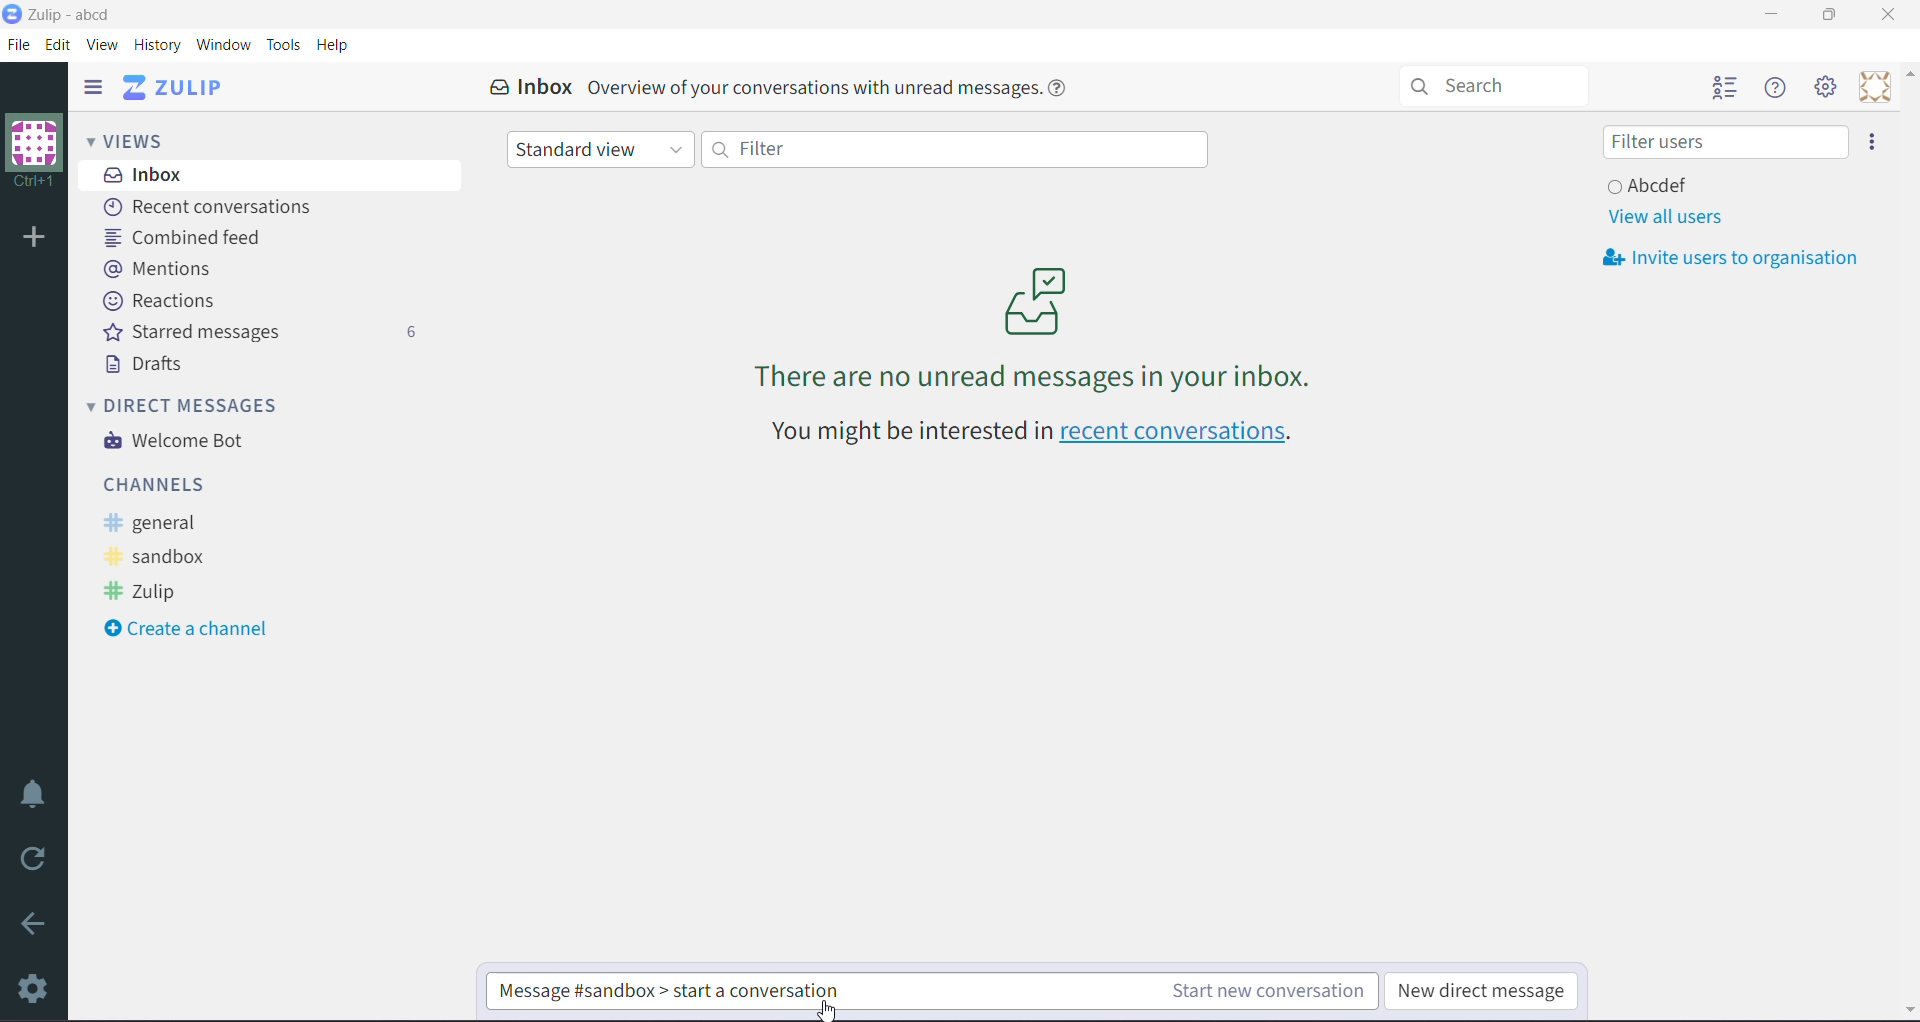 This screenshot has height=1022, width=1920. I want to click on Views, so click(140, 139).